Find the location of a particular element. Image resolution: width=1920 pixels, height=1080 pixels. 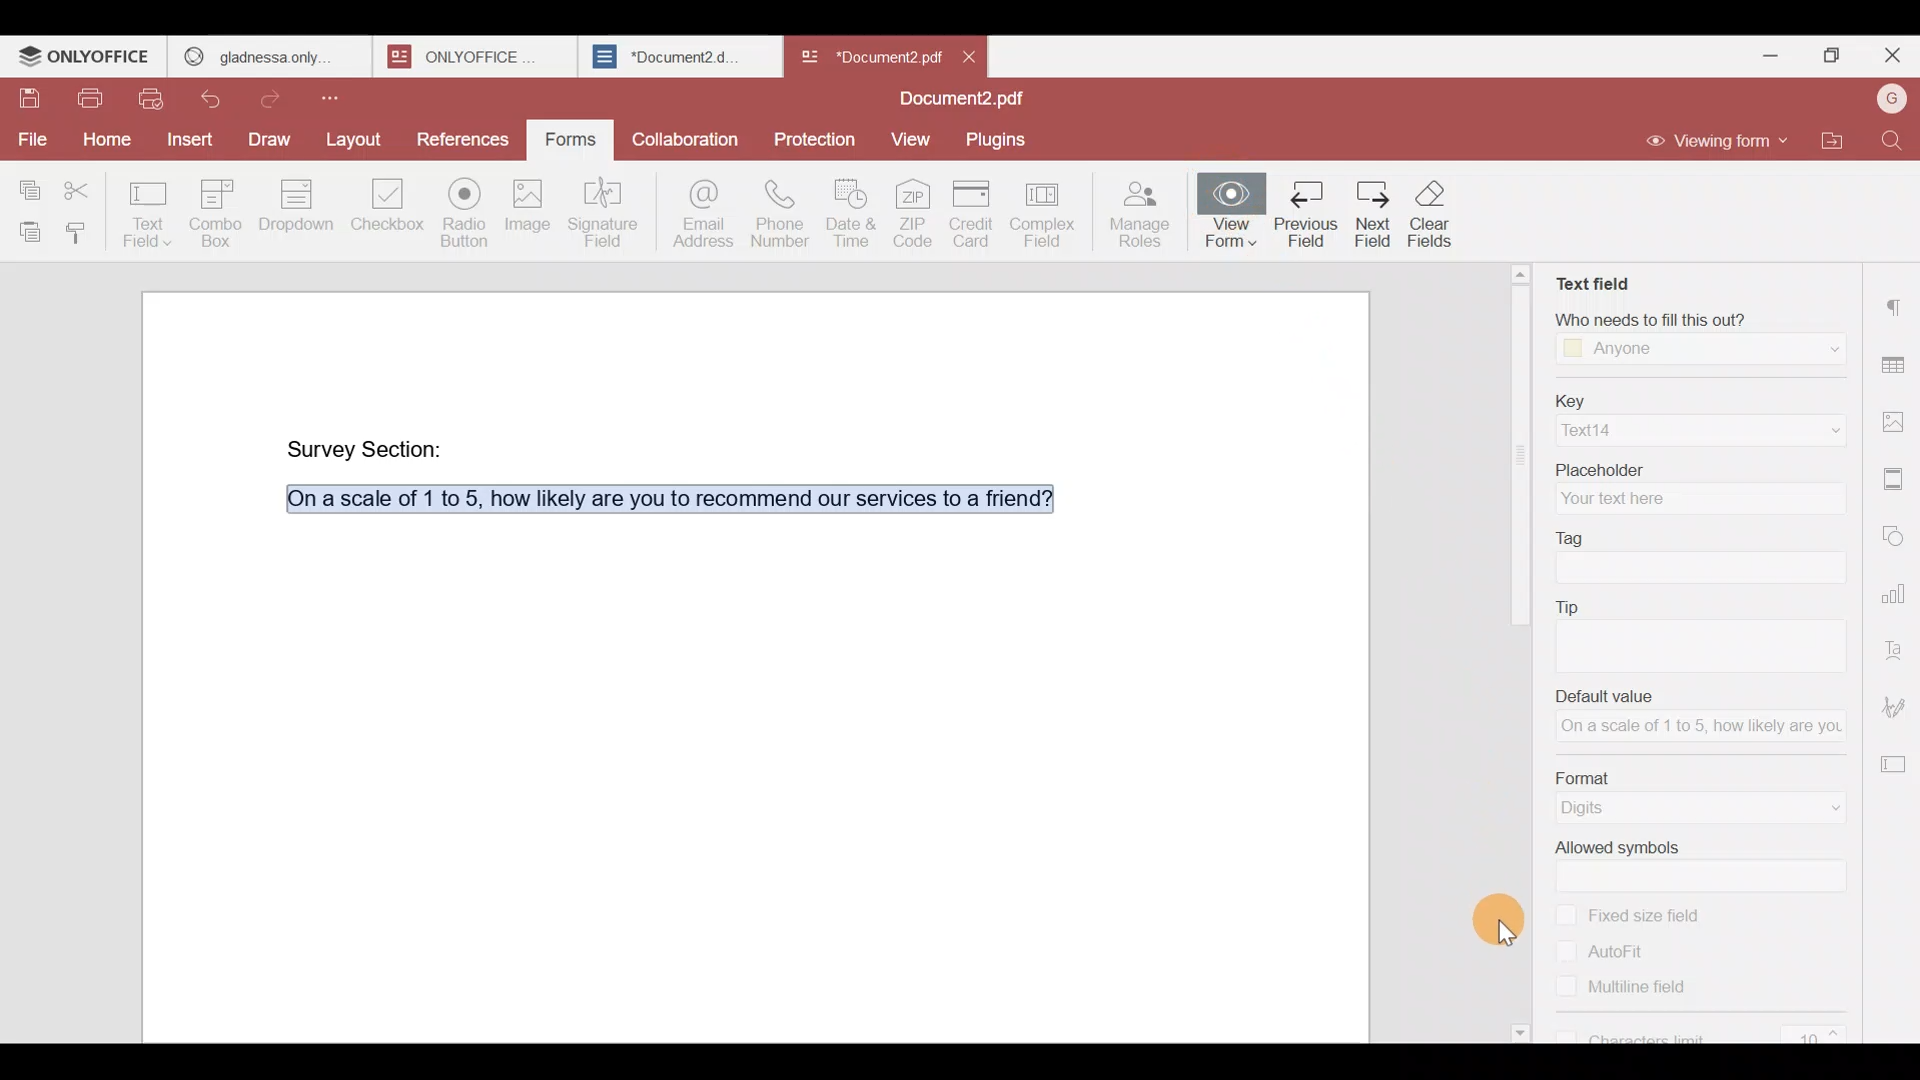

Date & time is located at coordinates (850, 212).